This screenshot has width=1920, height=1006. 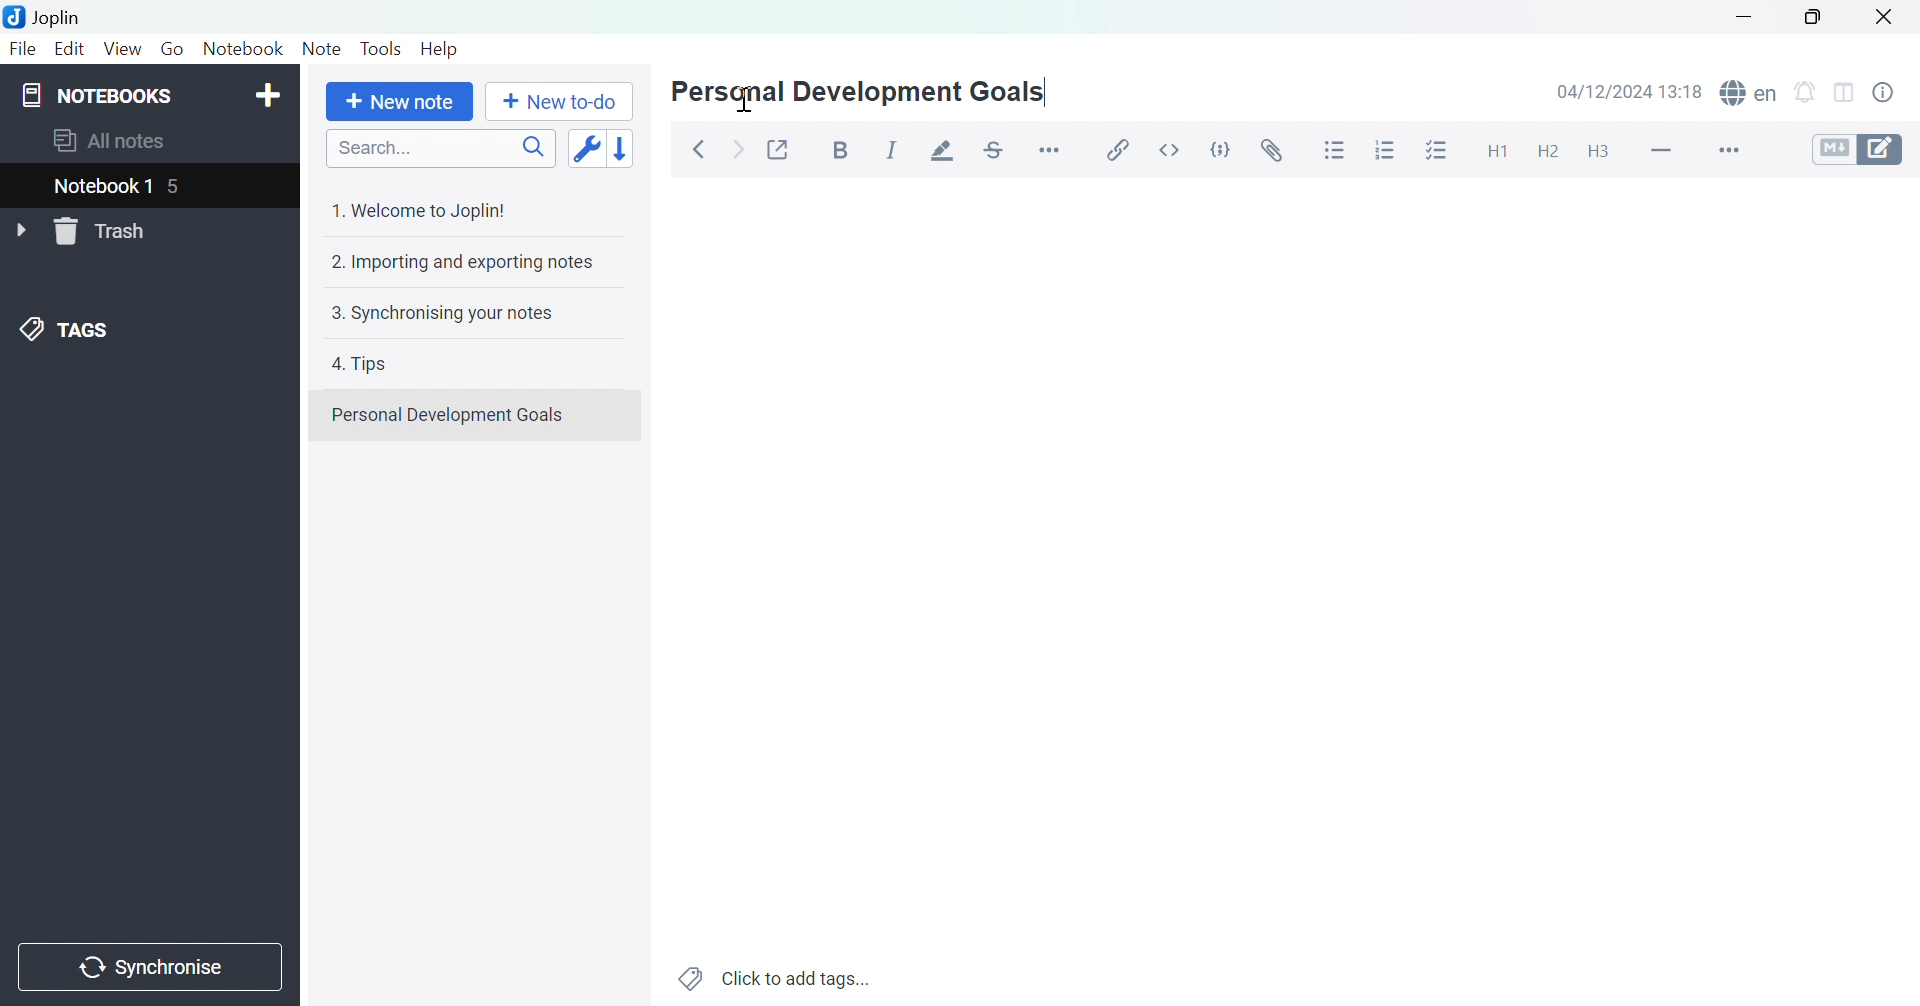 What do you see at coordinates (69, 328) in the screenshot?
I see `TAGS` at bounding box center [69, 328].